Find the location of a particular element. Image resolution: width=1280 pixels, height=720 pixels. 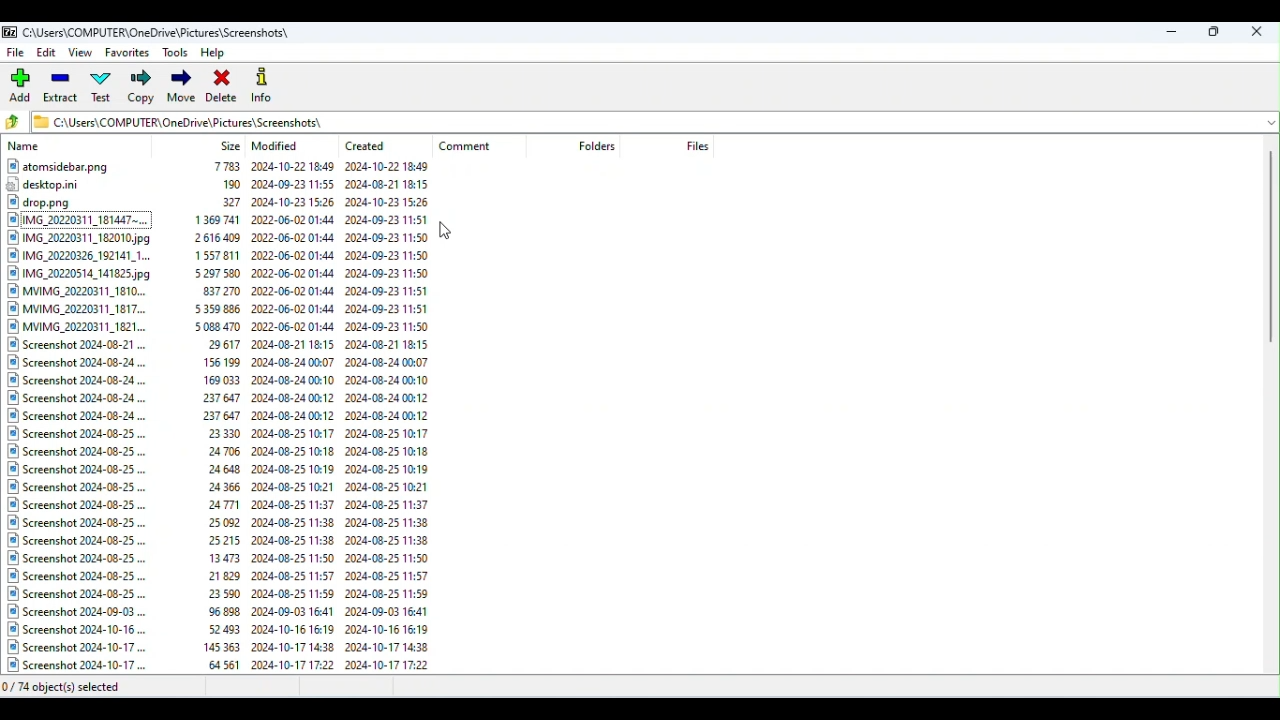

Files is located at coordinates (697, 145).